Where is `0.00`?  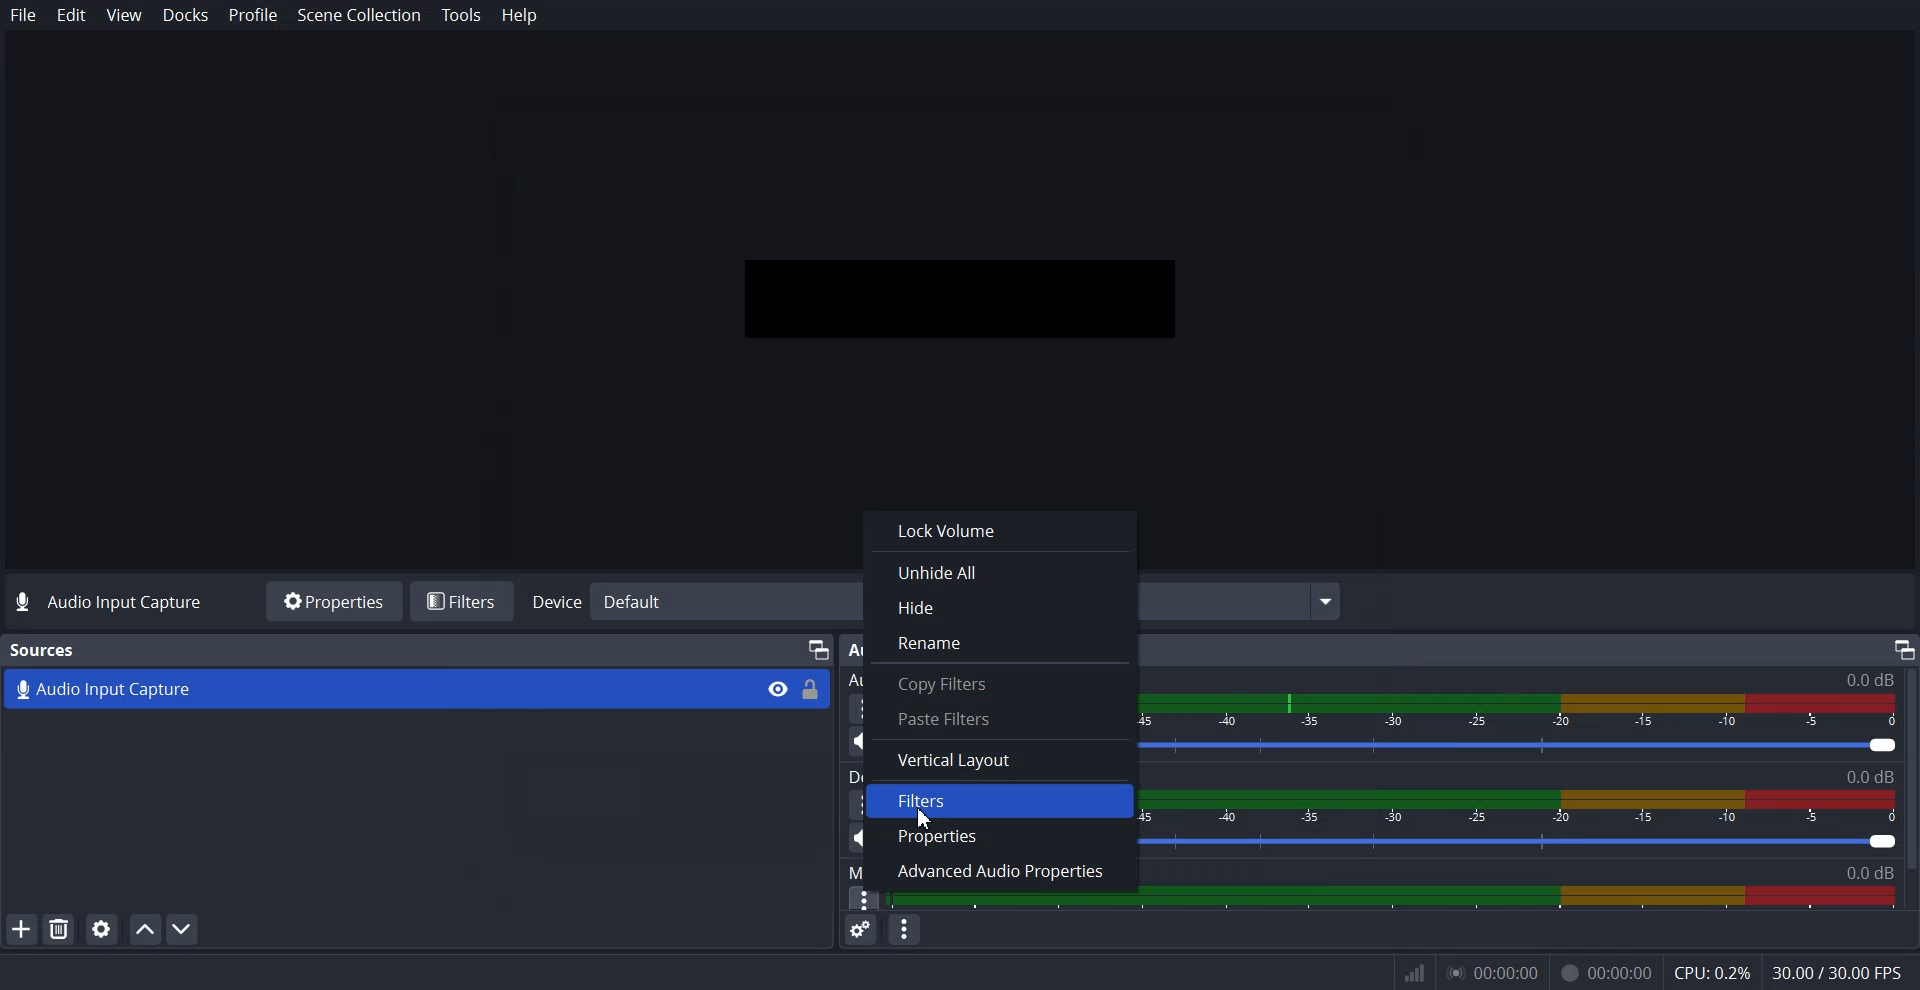
0.00 is located at coordinates (1490, 973).